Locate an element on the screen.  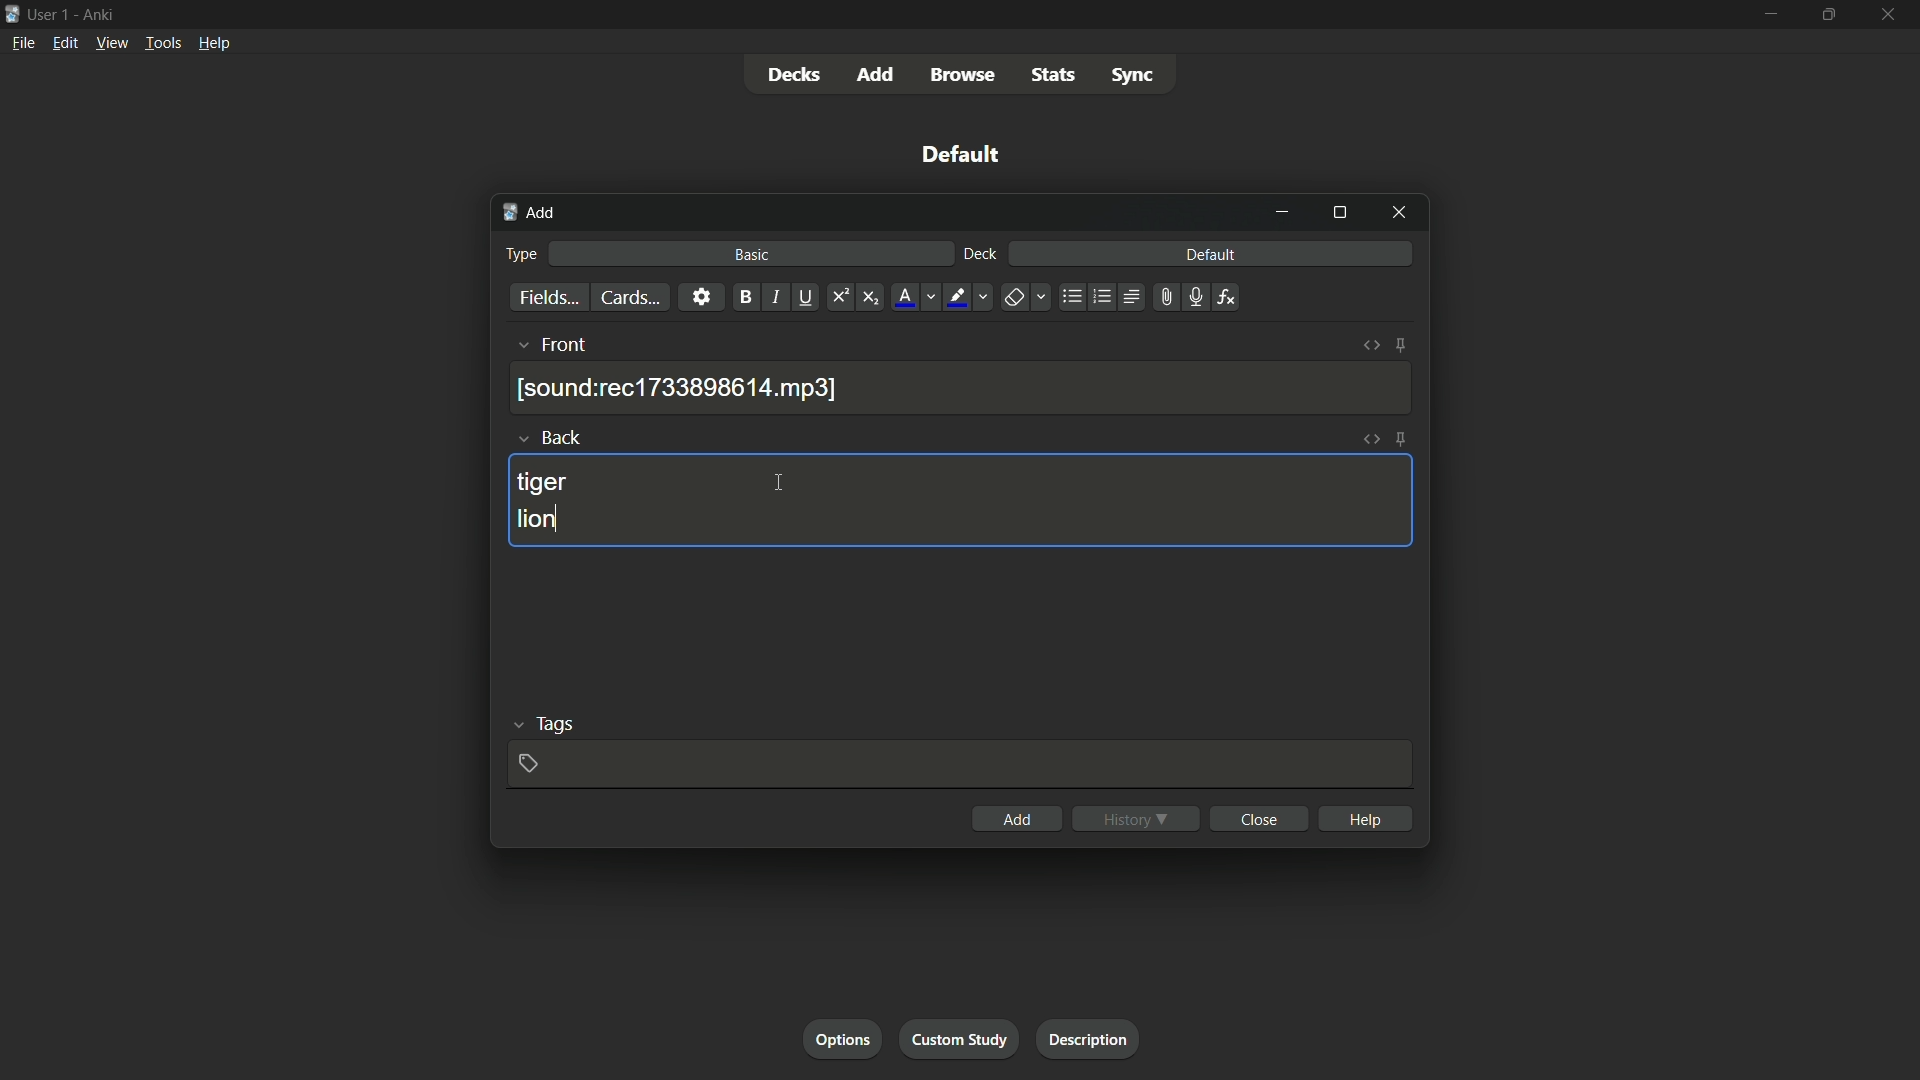
record audio is located at coordinates (1191, 298).